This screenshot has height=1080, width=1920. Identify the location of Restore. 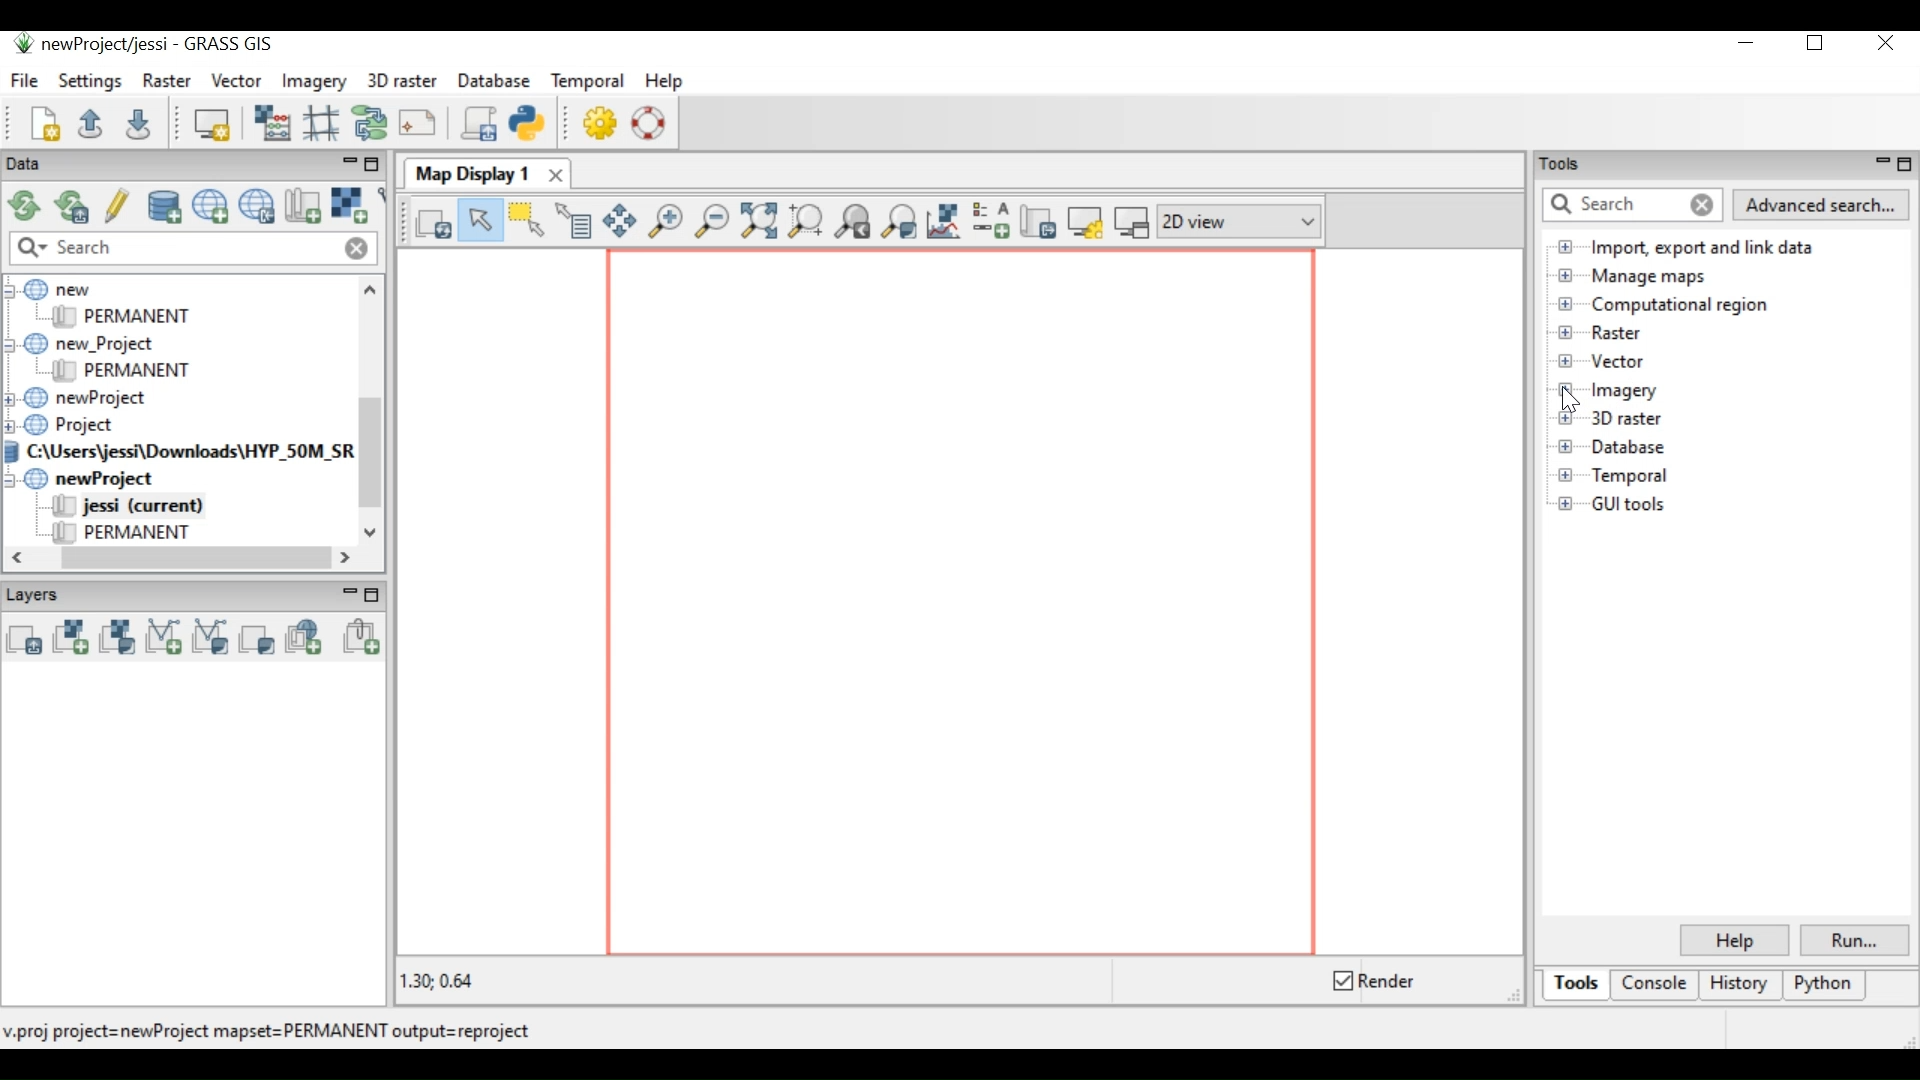
(1908, 162).